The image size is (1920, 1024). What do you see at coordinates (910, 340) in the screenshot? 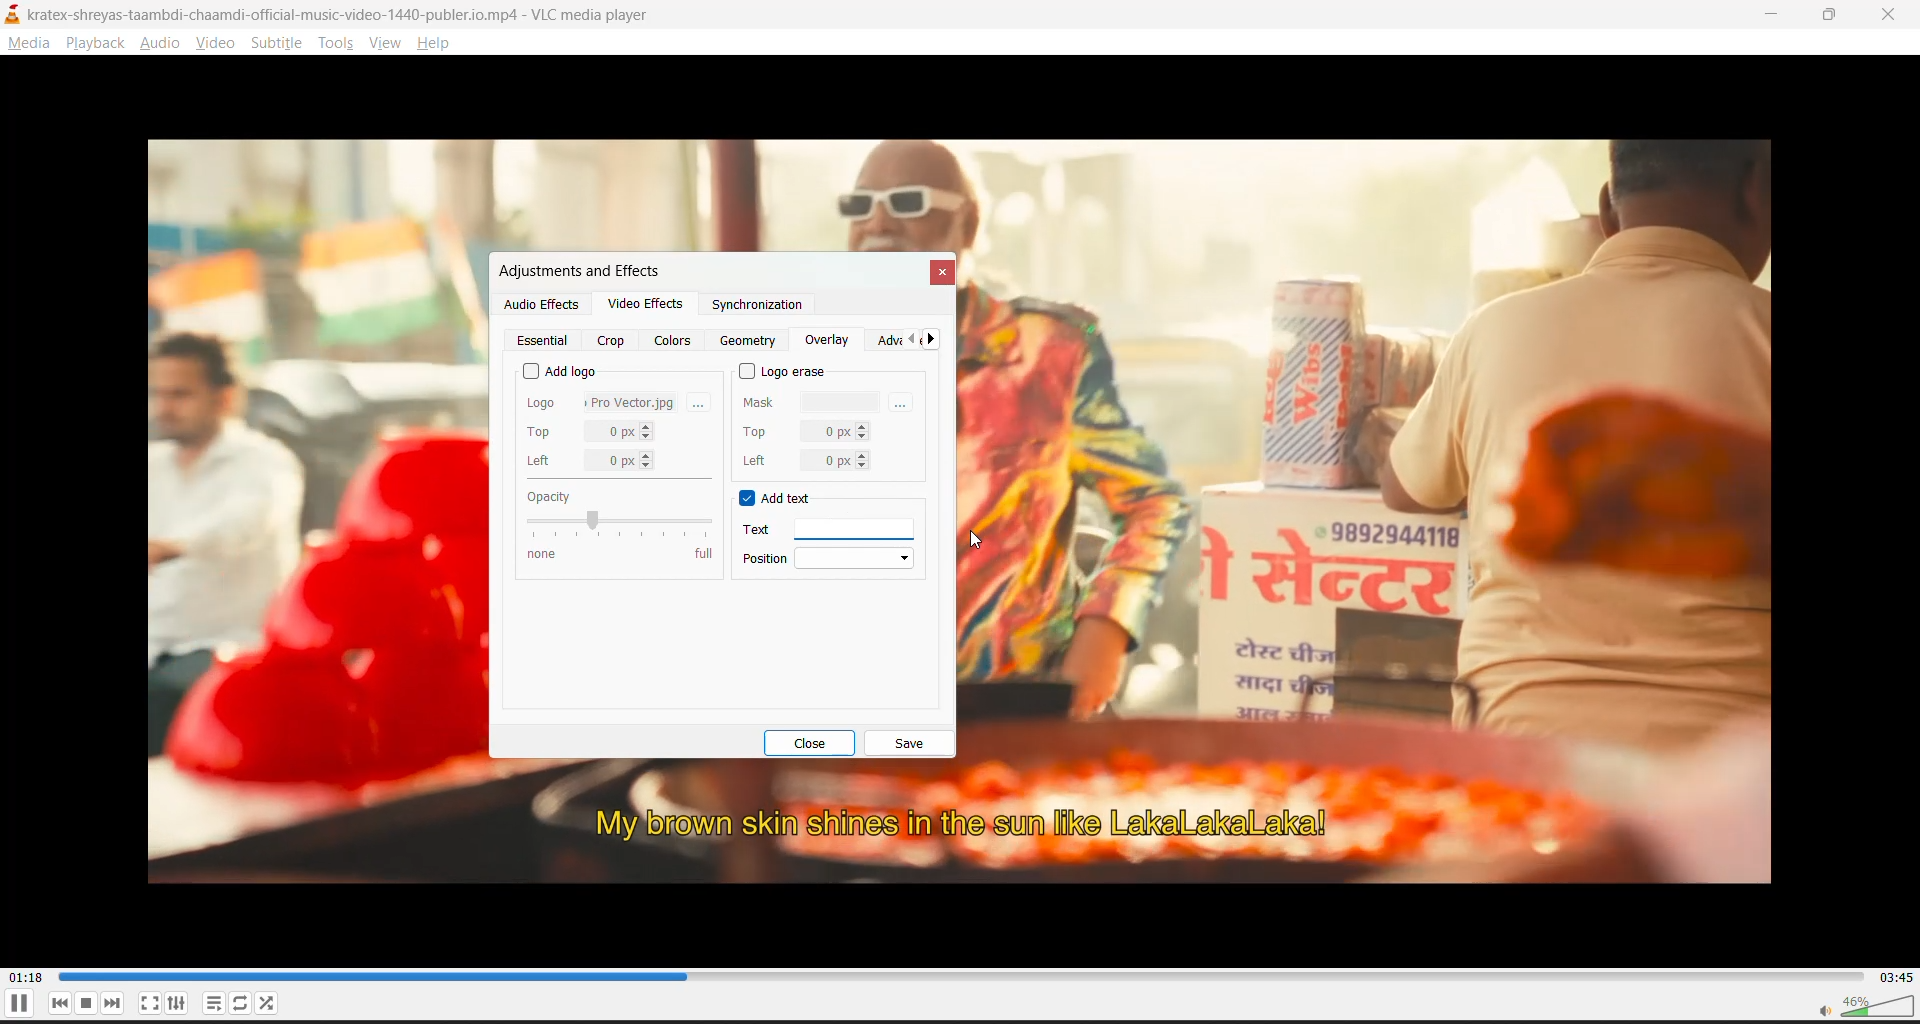
I see `previous` at bounding box center [910, 340].